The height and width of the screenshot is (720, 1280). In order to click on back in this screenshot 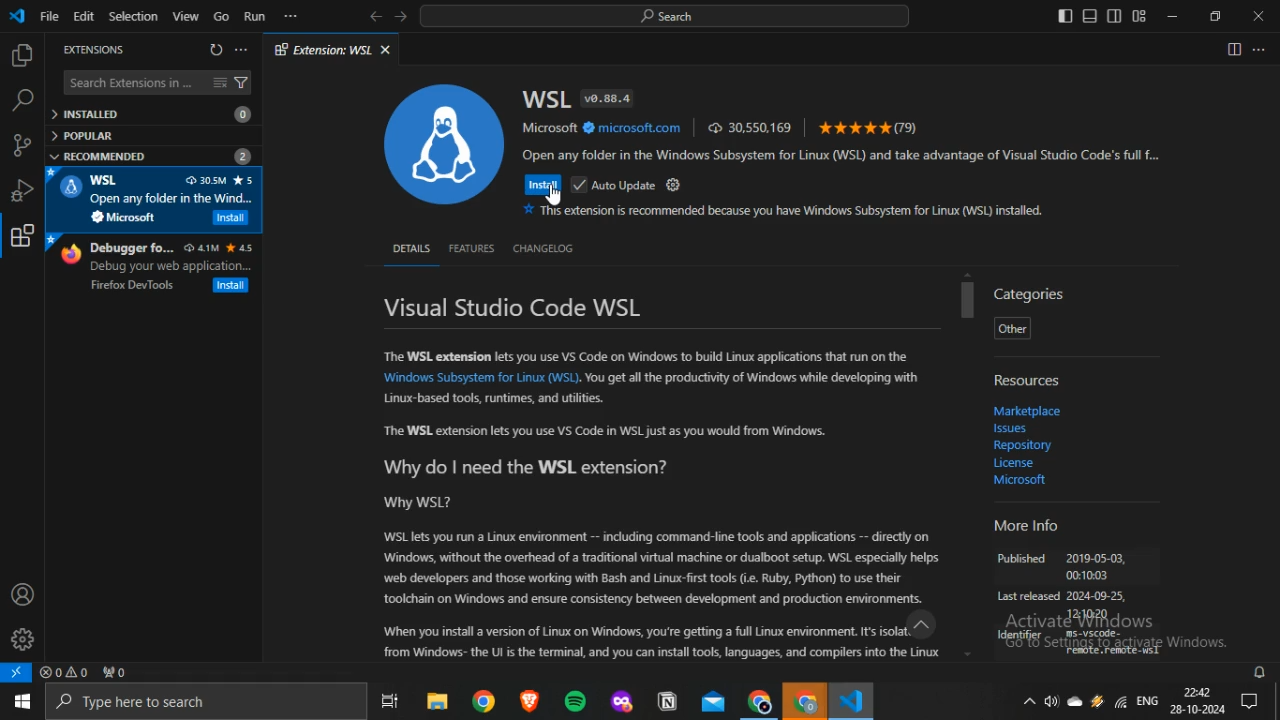, I will do `click(376, 16)`.